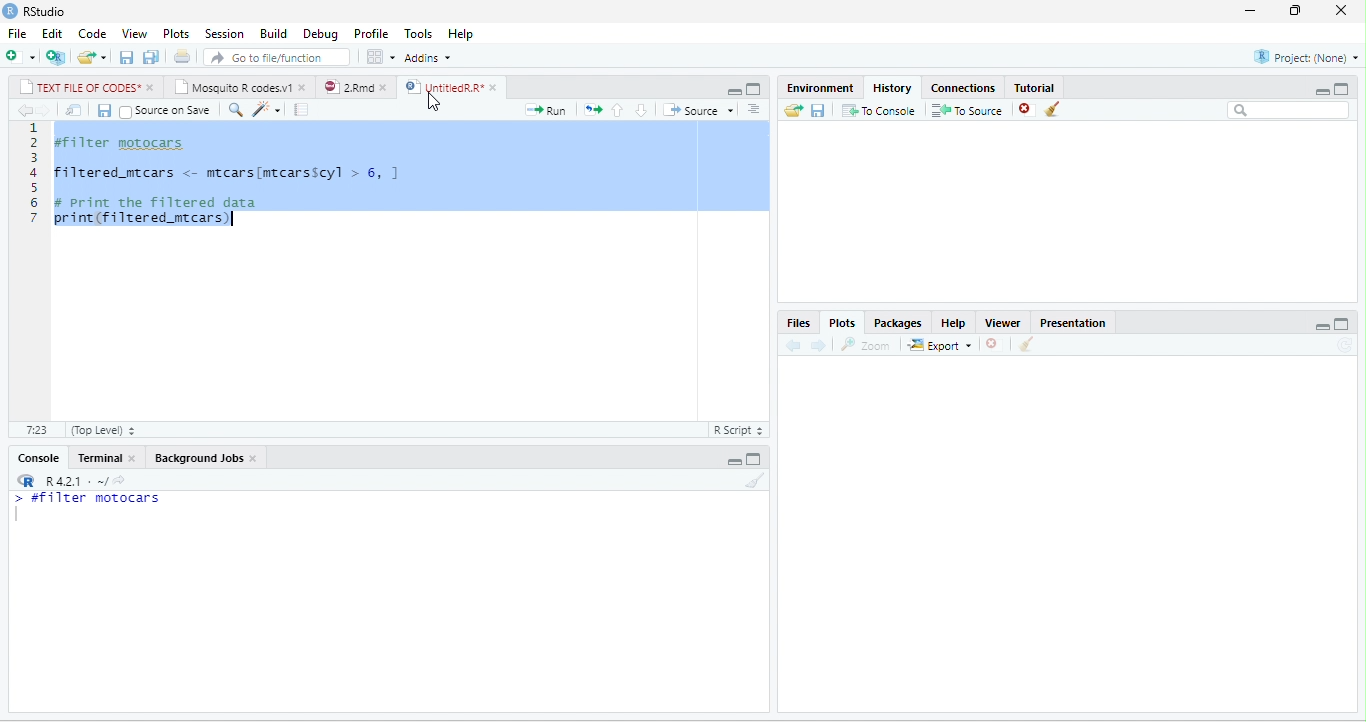  I want to click on minimize, so click(734, 91).